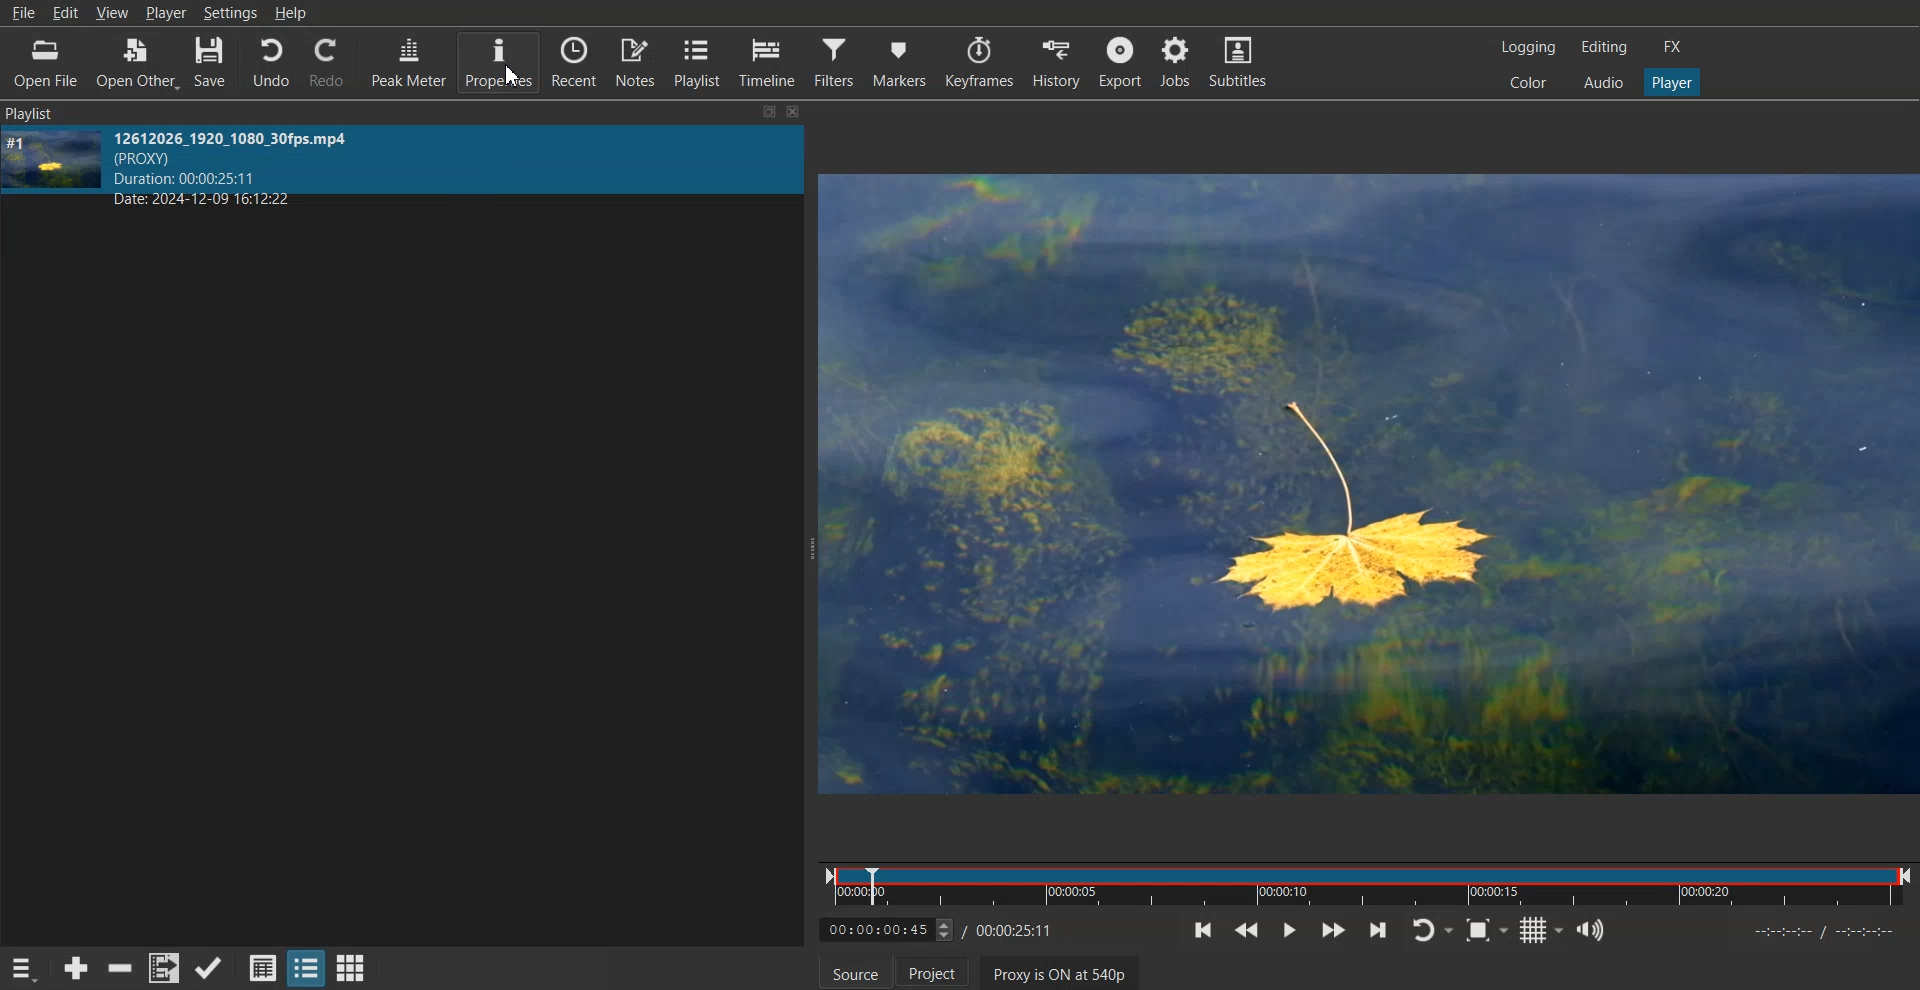 The height and width of the screenshot is (990, 1920). Describe the element at coordinates (114, 14) in the screenshot. I see `View` at that location.